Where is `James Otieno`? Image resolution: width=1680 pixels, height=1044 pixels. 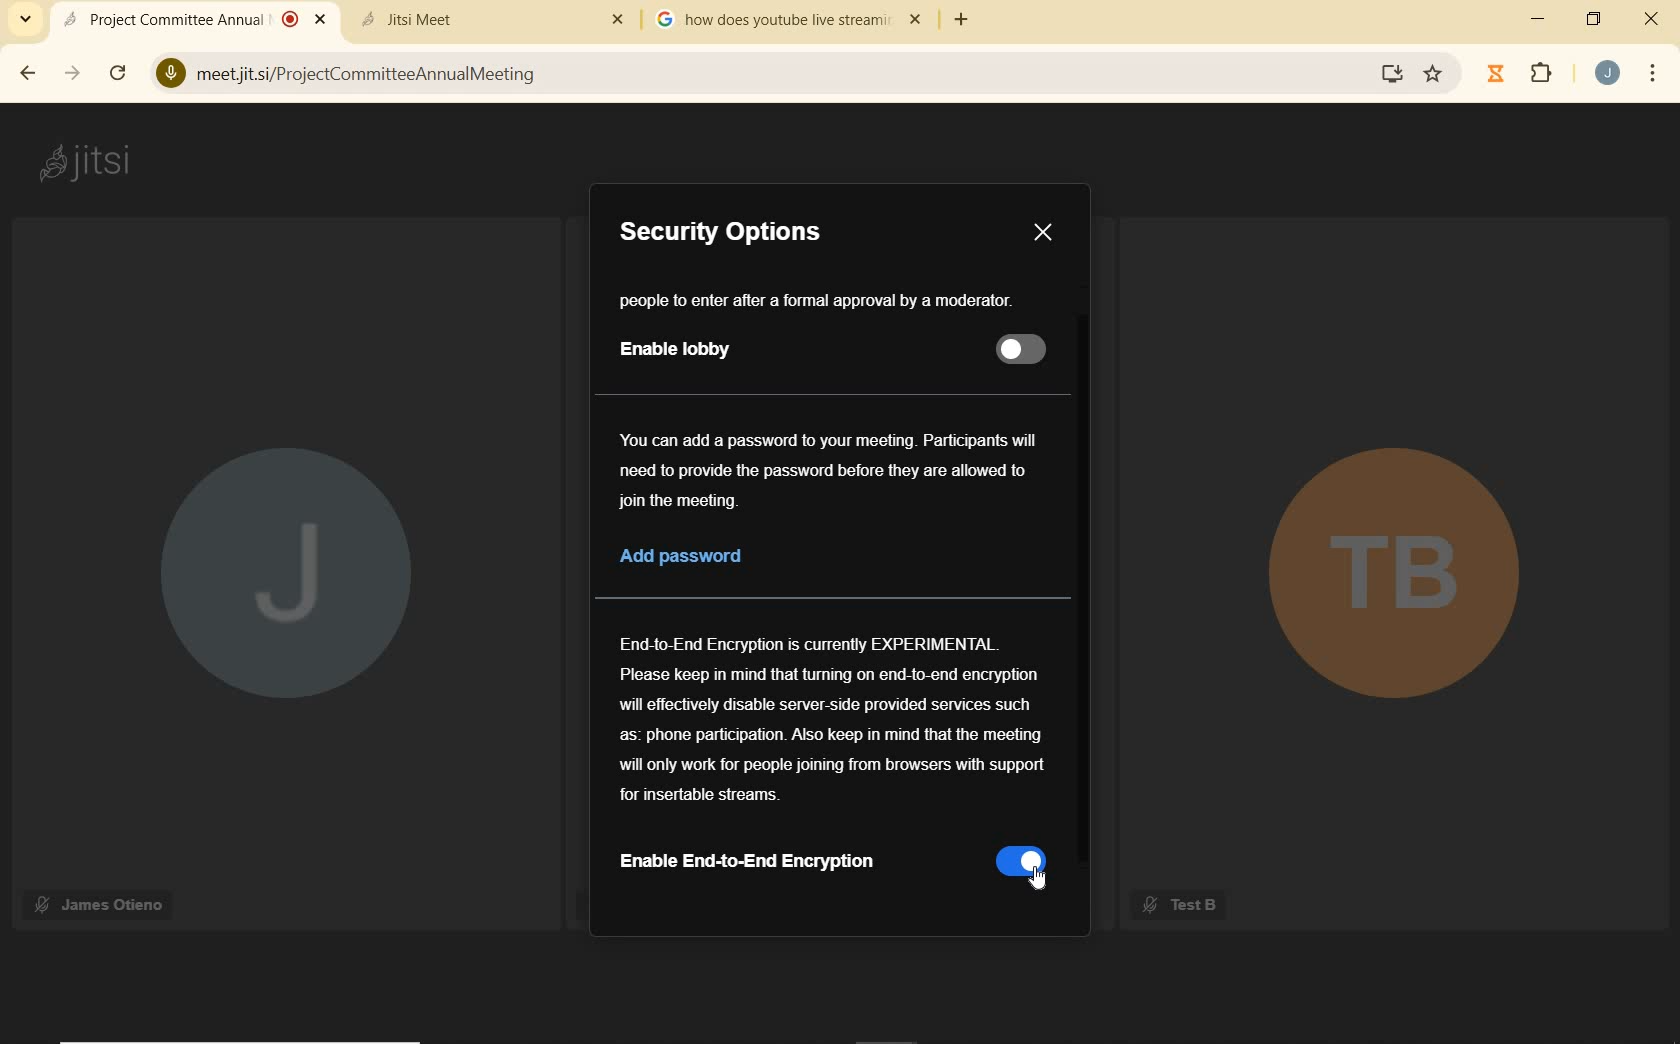
James Otieno is located at coordinates (102, 902).